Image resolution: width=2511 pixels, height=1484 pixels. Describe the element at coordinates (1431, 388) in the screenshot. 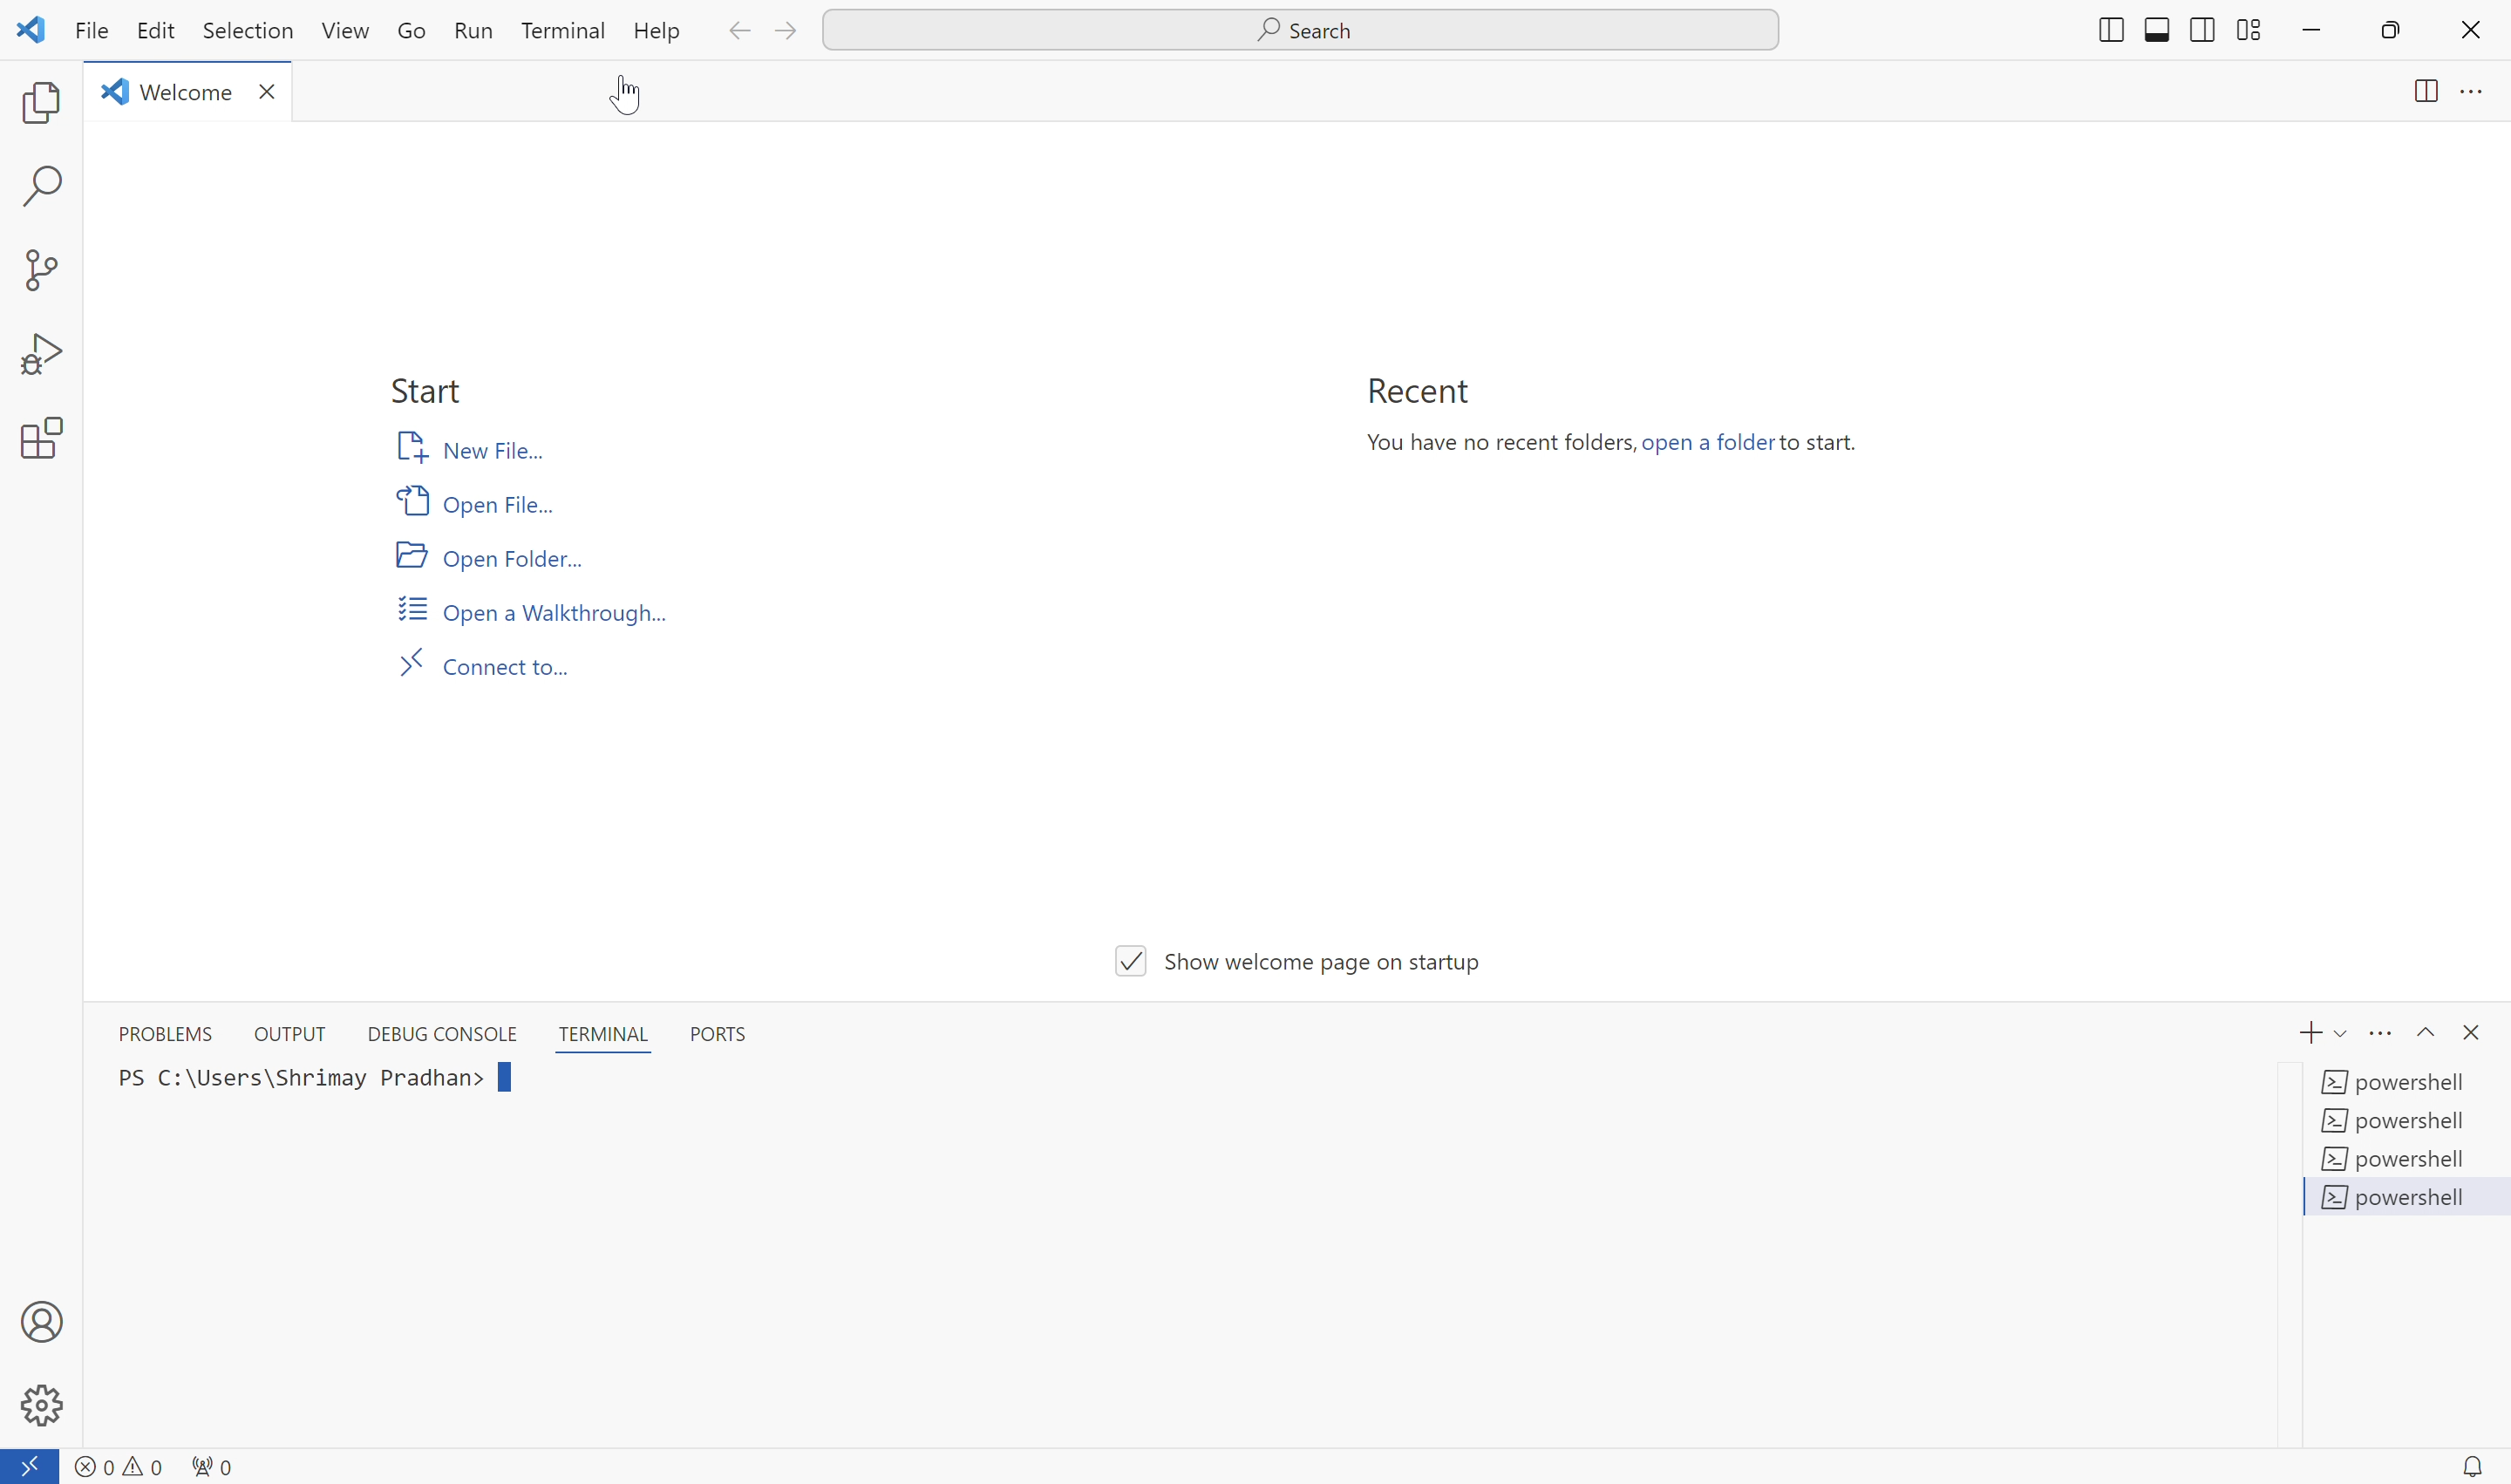

I see `Recent` at that location.